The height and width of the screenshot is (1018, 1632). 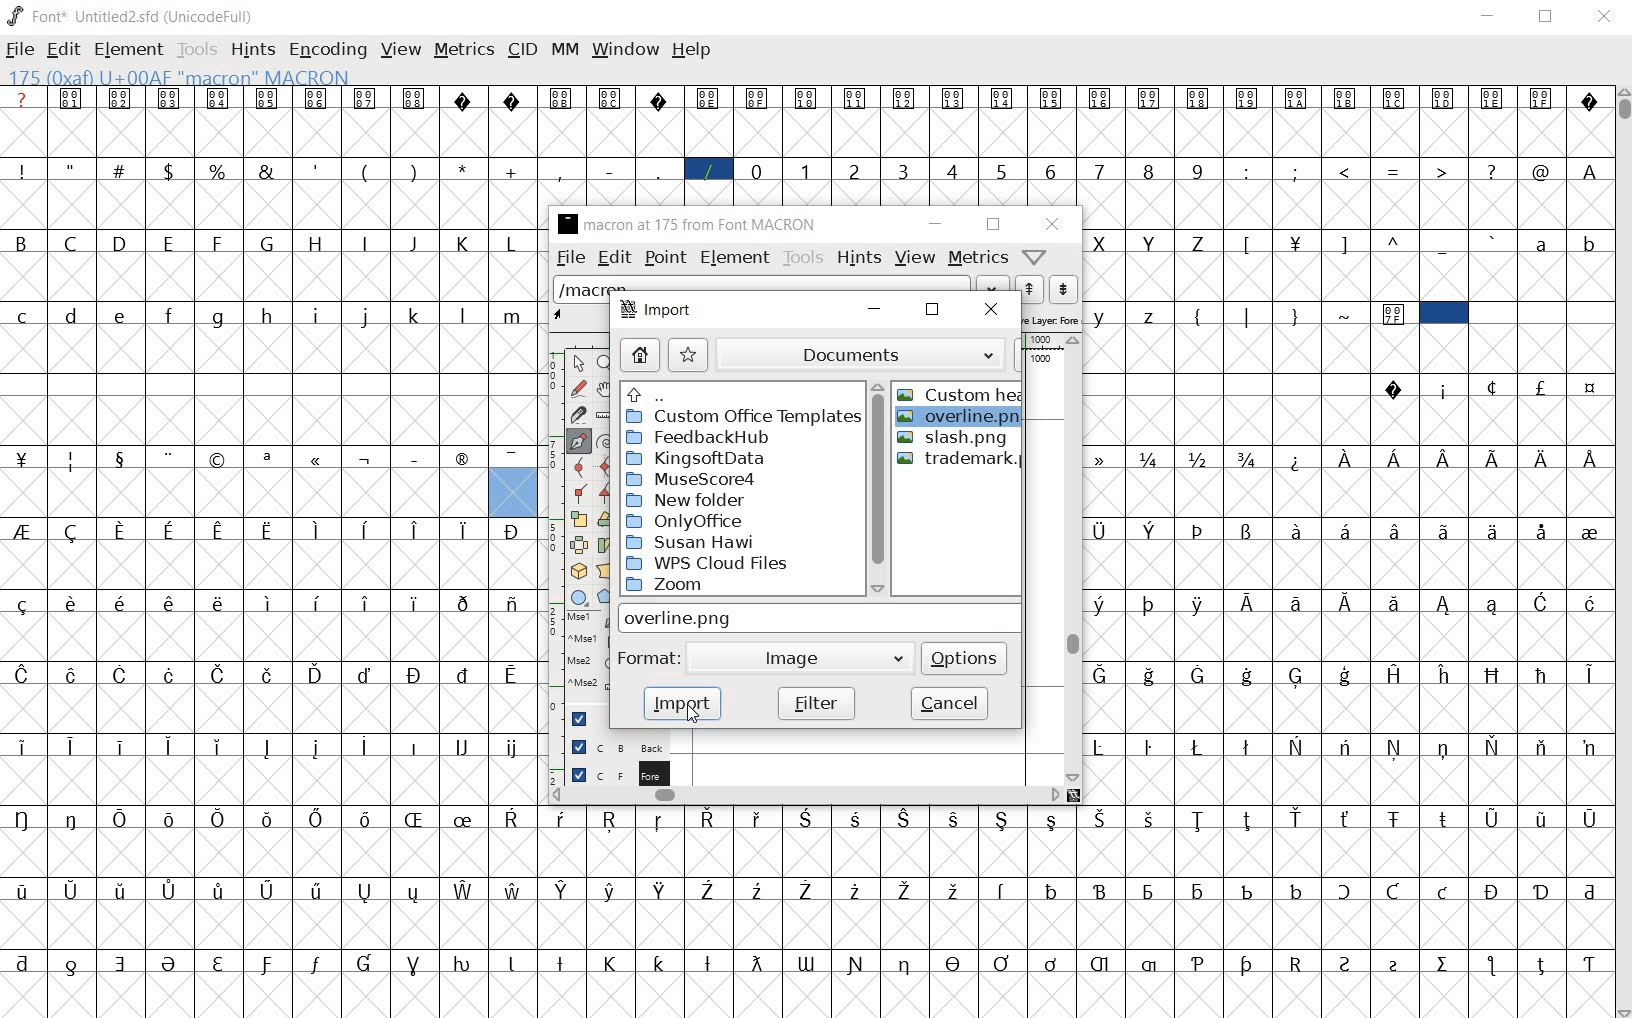 What do you see at coordinates (1200, 315) in the screenshot?
I see `{` at bounding box center [1200, 315].